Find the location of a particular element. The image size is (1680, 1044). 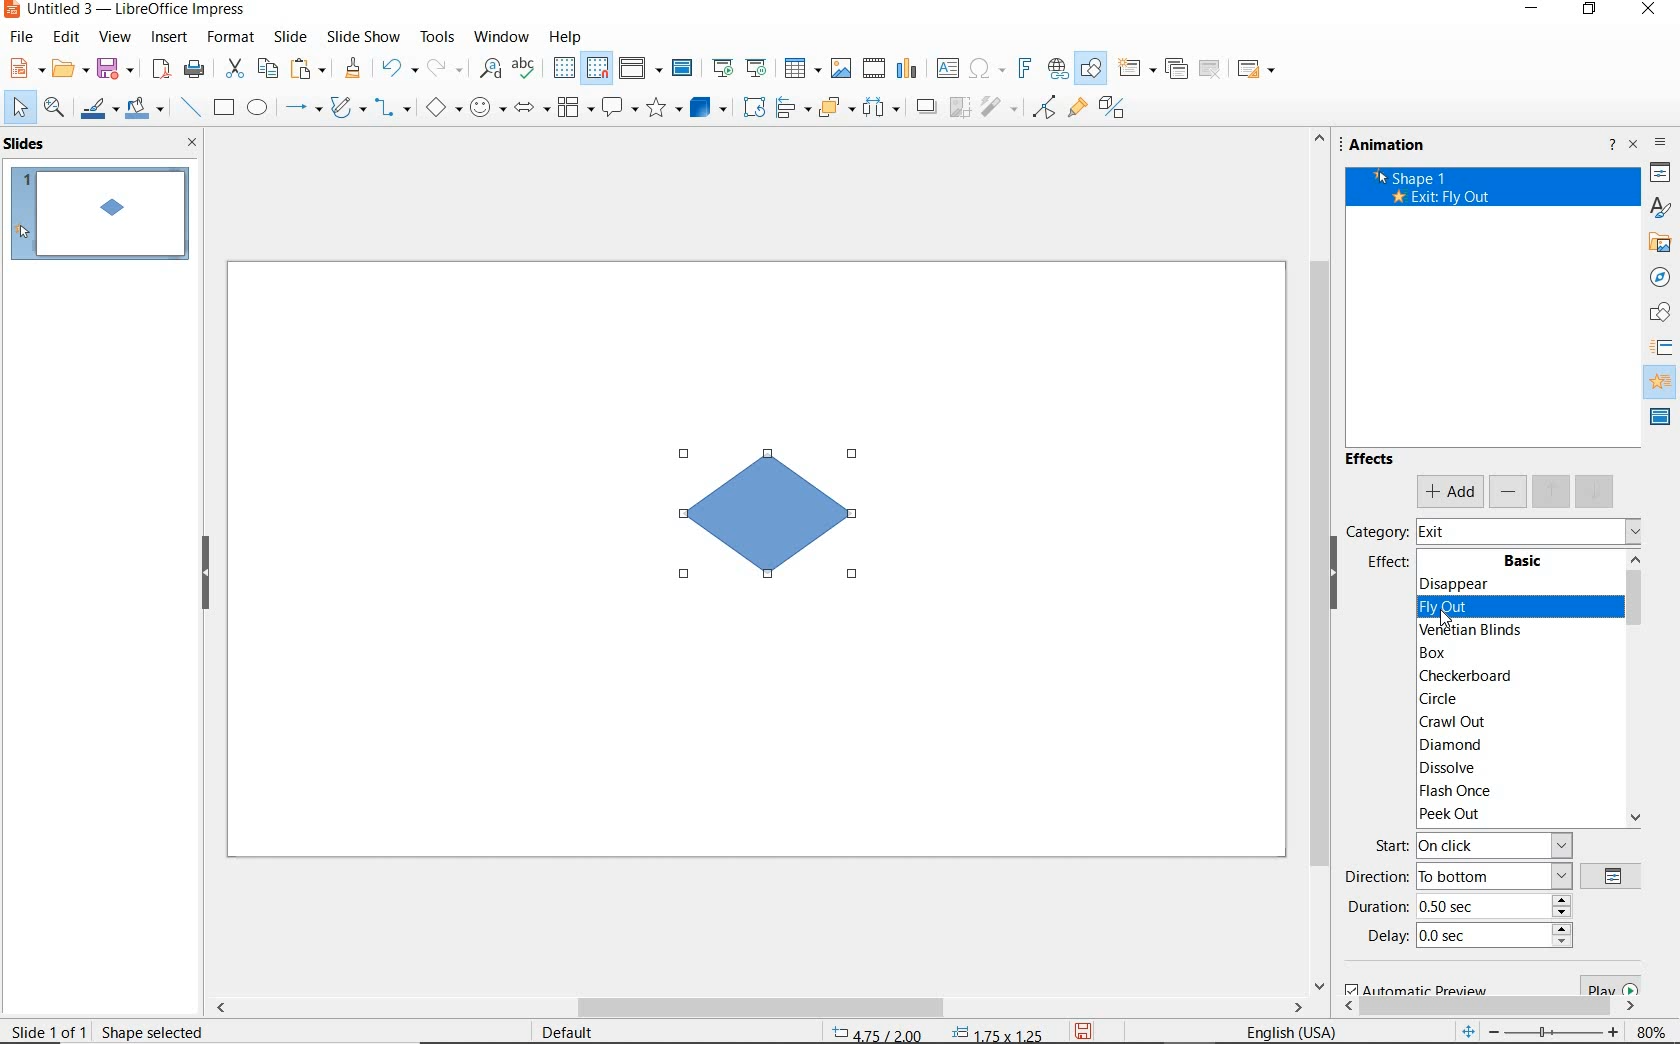

save is located at coordinates (116, 70).